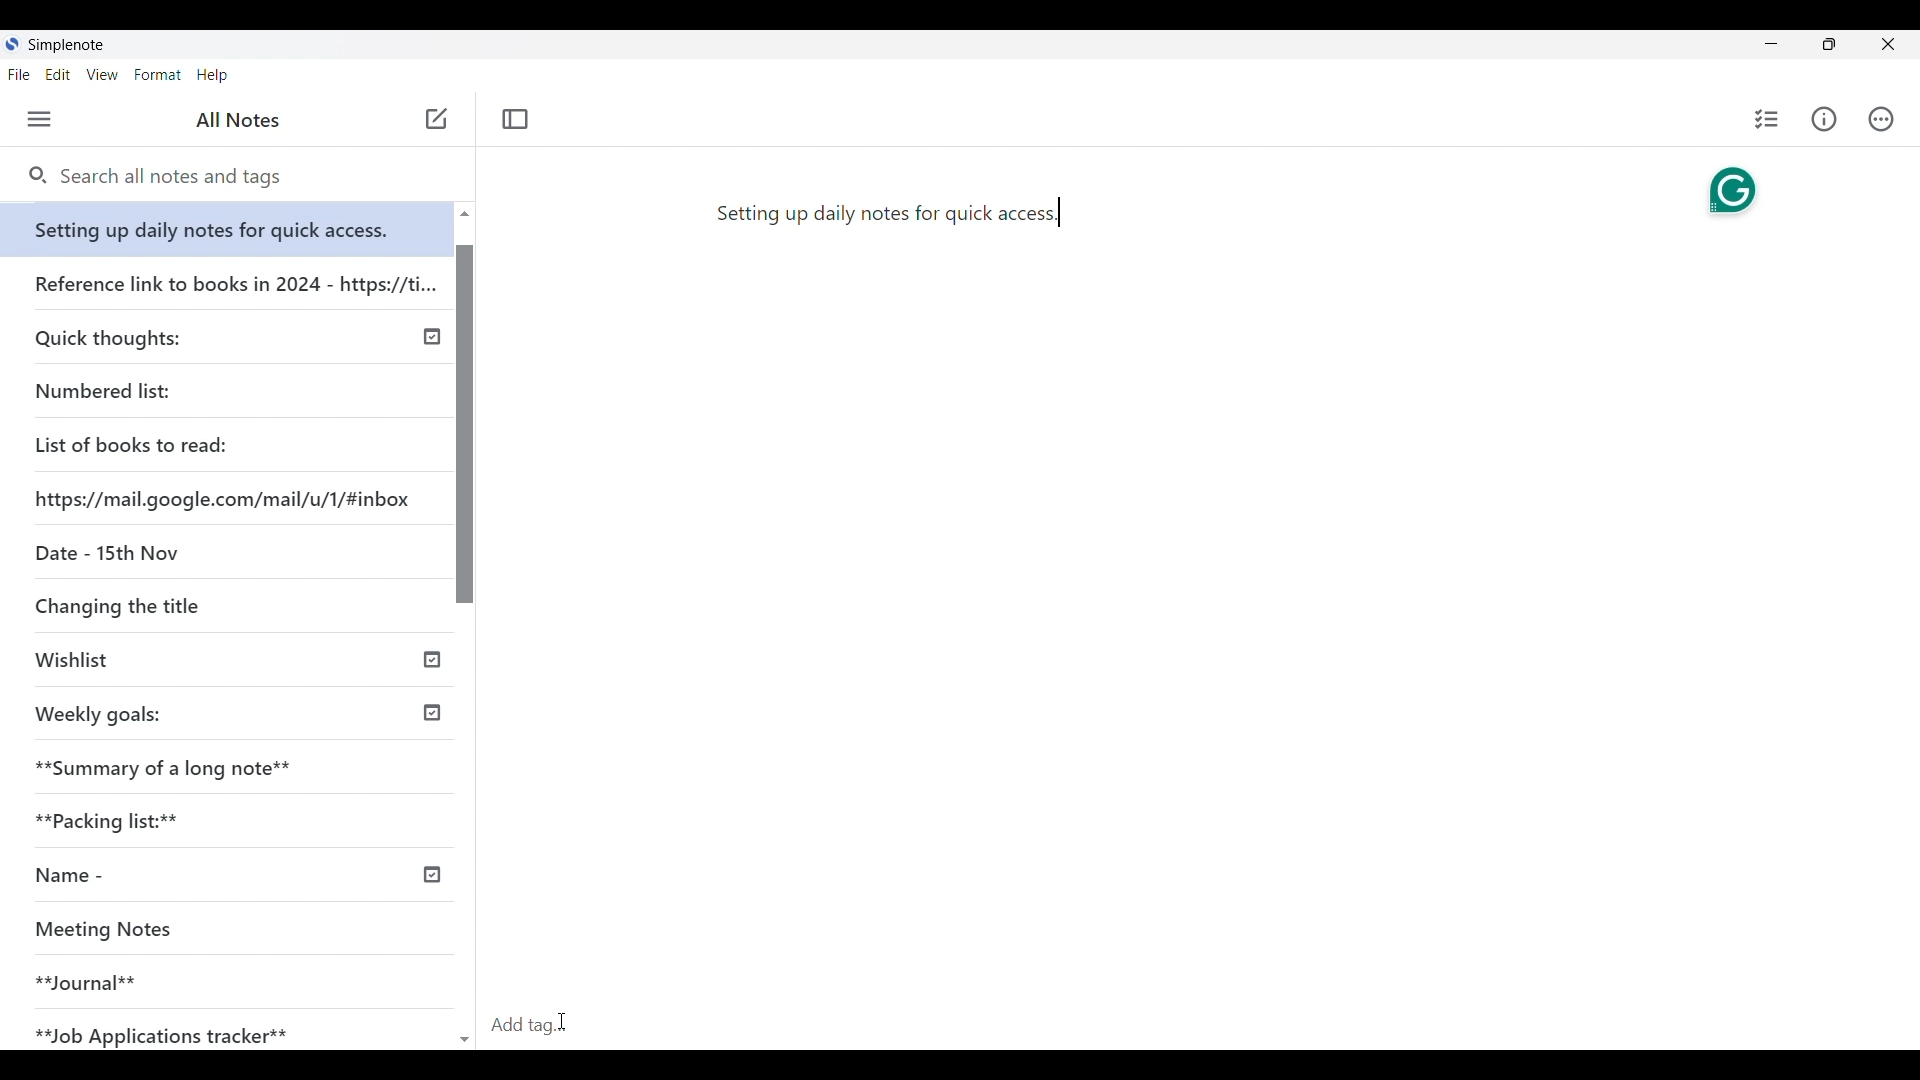 The height and width of the screenshot is (1080, 1920). What do you see at coordinates (433, 337) in the screenshot?
I see `published` at bounding box center [433, 337].